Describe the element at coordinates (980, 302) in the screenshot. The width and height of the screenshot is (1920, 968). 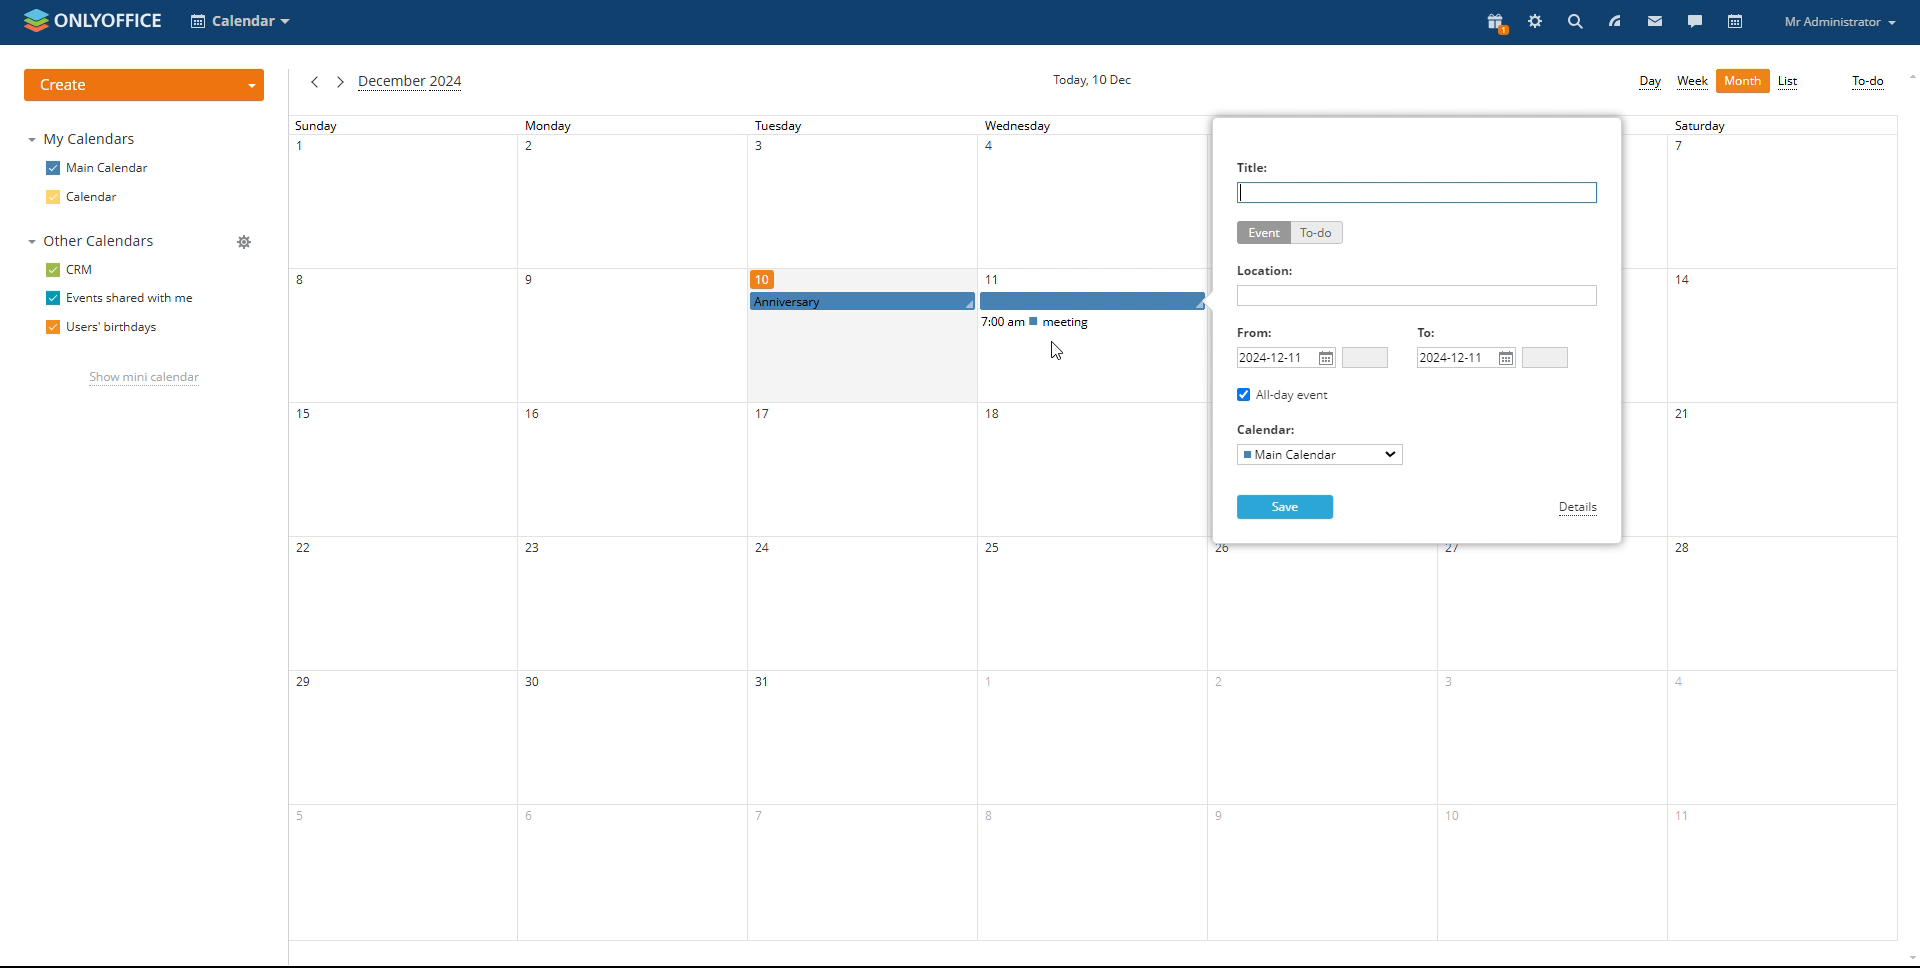
I see `scheduled event` at that location.